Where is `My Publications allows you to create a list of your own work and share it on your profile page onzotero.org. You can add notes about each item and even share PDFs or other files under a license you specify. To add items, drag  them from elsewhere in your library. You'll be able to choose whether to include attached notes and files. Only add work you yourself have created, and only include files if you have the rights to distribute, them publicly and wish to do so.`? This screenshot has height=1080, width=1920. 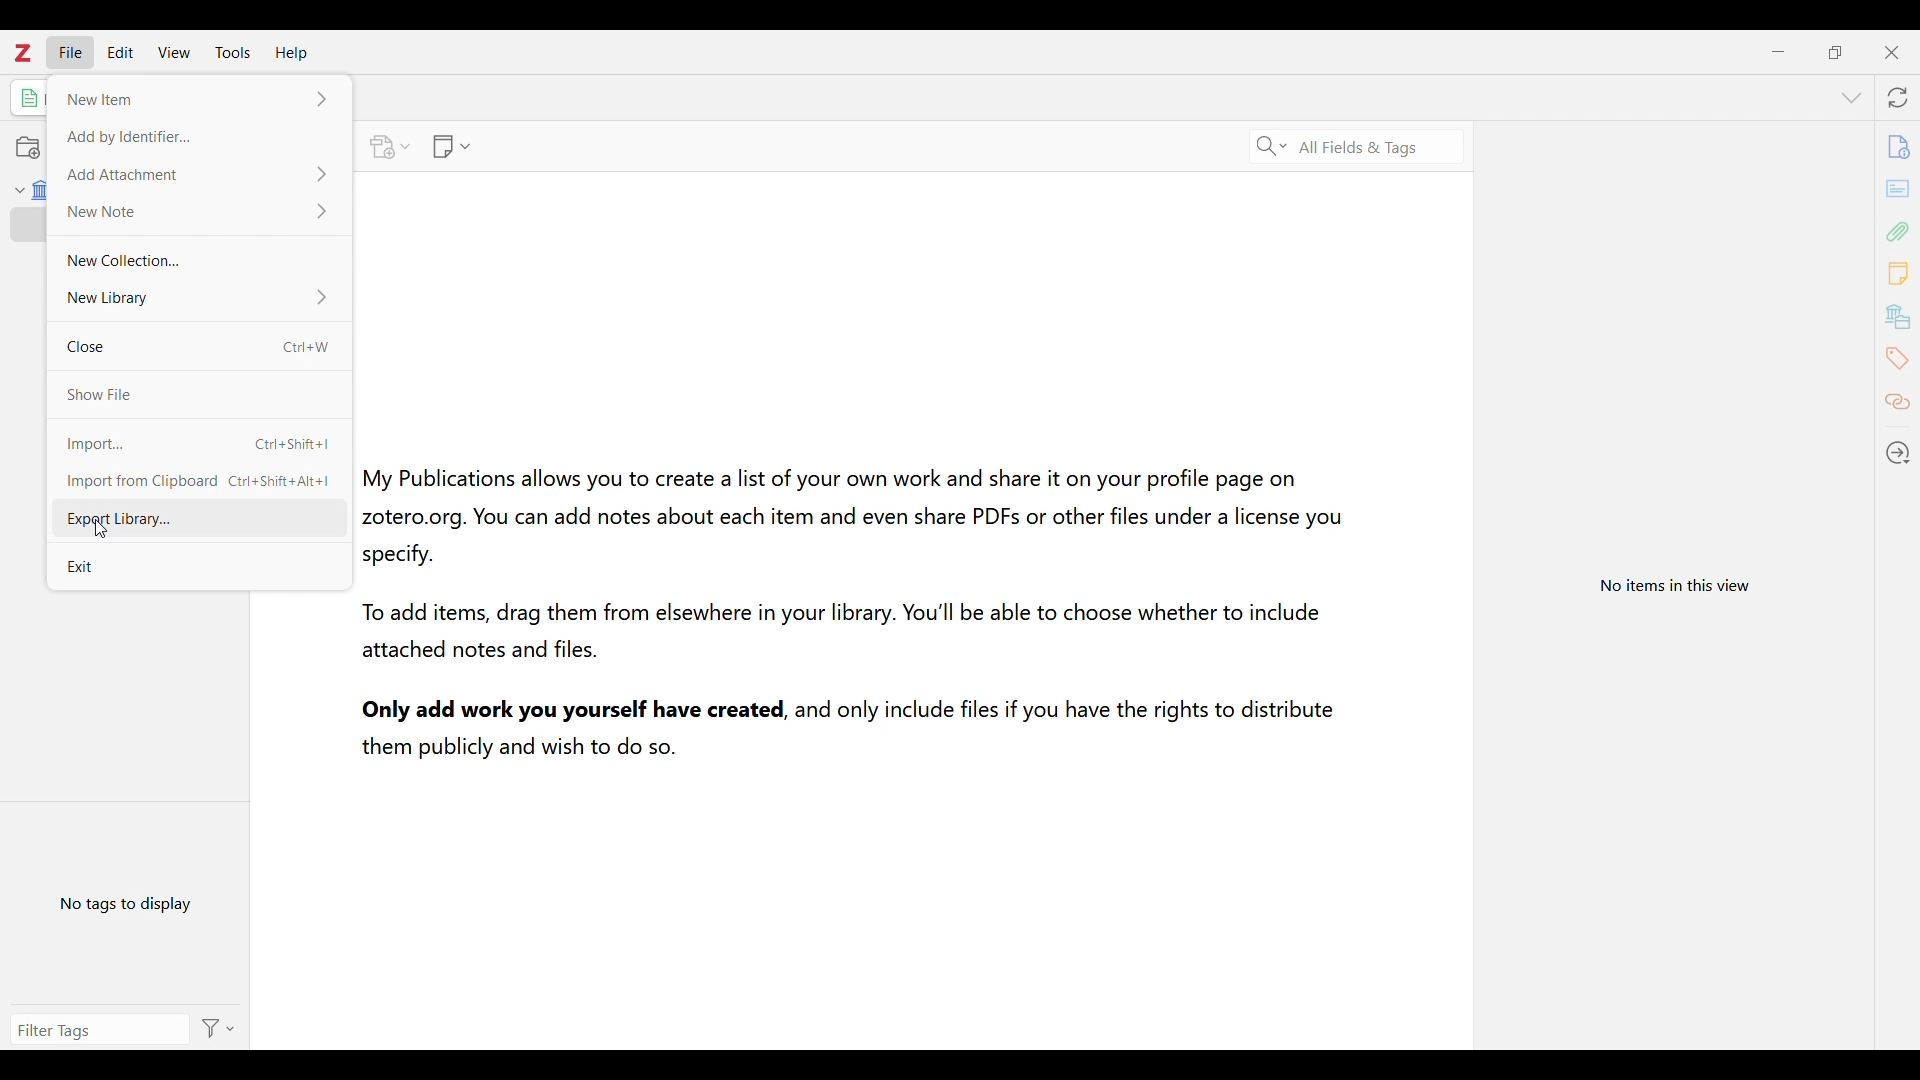 My Publications allows you to create a list of your own work and share it on your profile page onzotero.org. You can add notes about each item and even share PDFs or other files under a license you specify. To add items, drag  them from elsewhere in your library. You'll be able to choose whether to include attached notes and files. Only add work you yourself have created, and only include files if you have the rights to distribute, them publicly and wish to do so. is located at coordinates (858, 616).